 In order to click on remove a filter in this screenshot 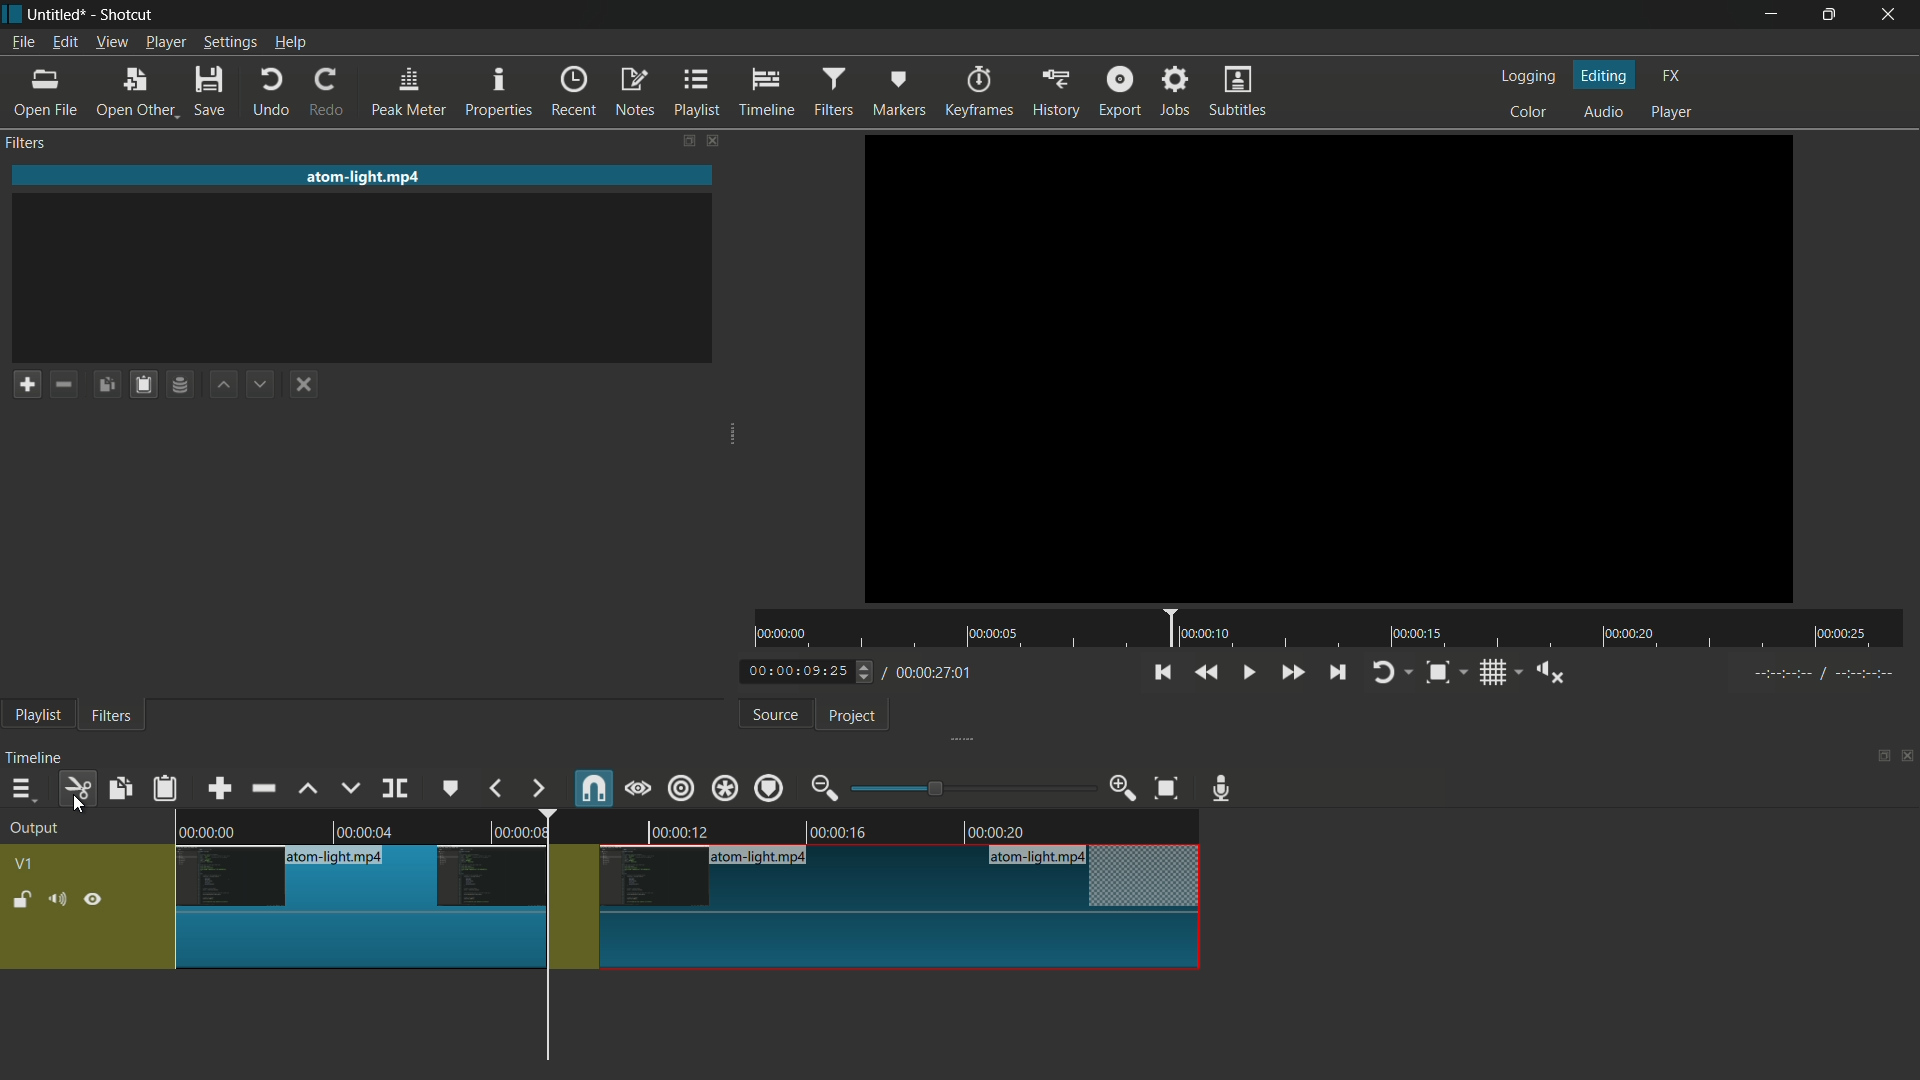, I will do `click(69, 383)`.